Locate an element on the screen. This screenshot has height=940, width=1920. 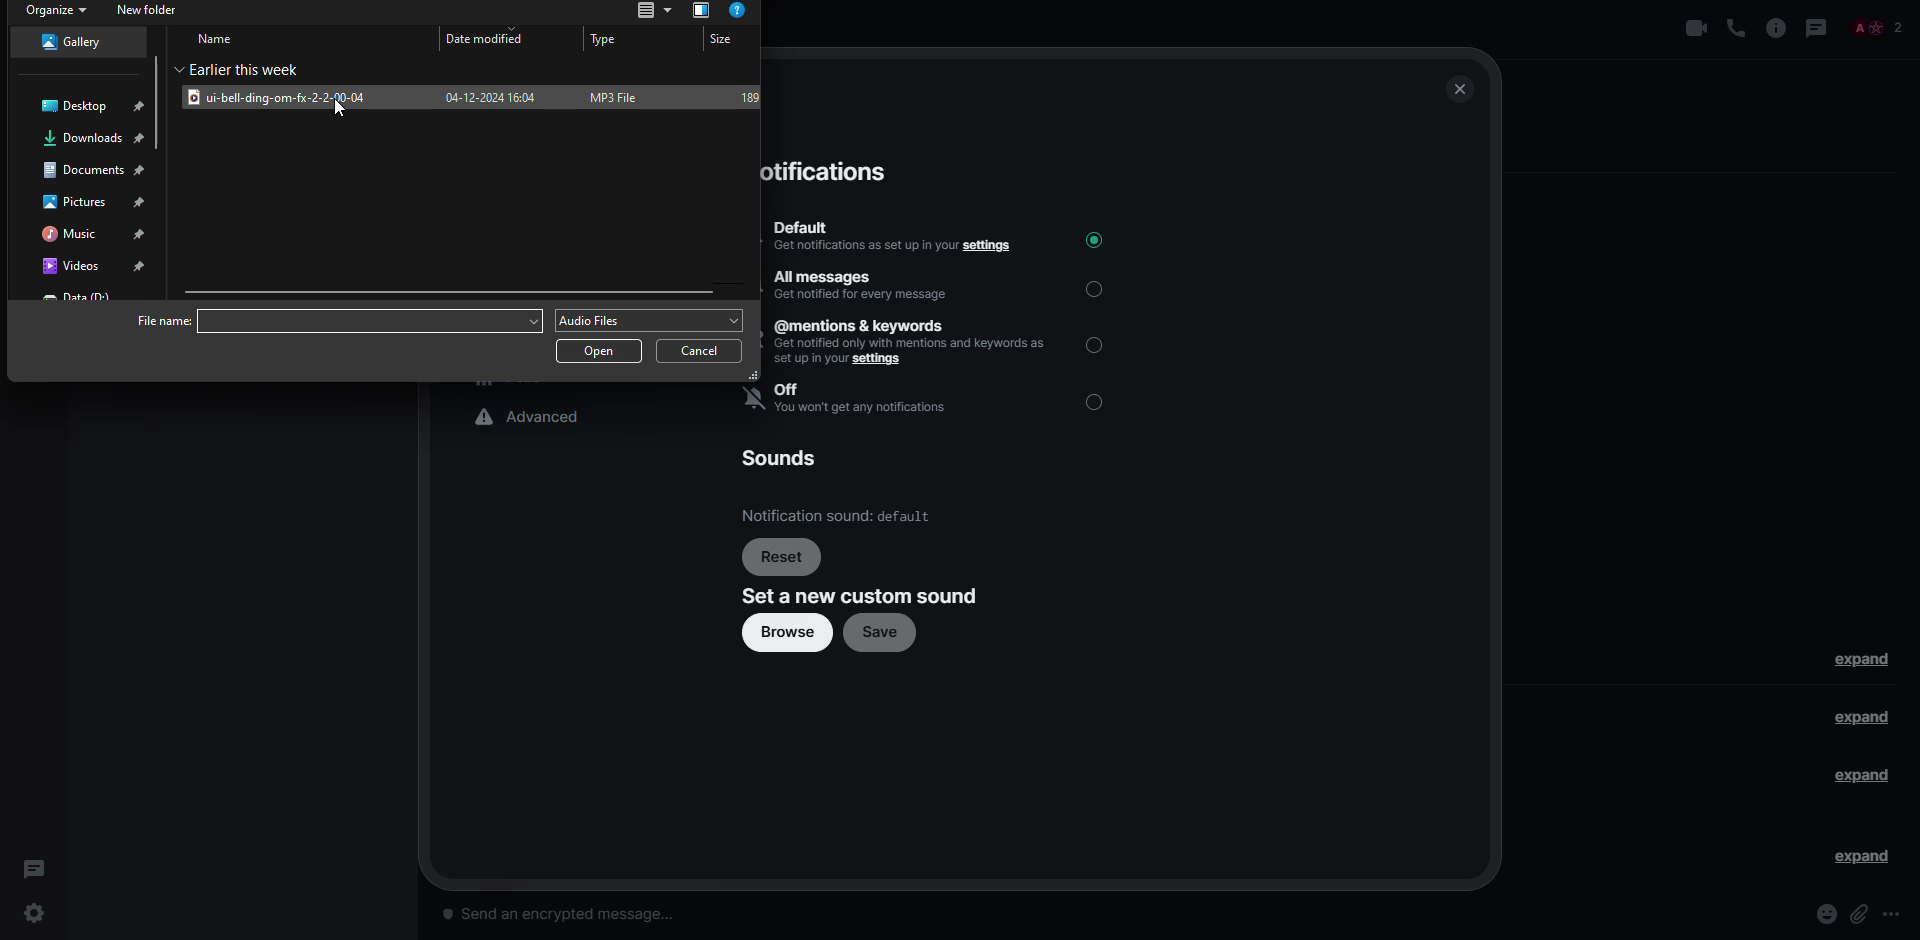
threads is located at coordinates (1816, 27).